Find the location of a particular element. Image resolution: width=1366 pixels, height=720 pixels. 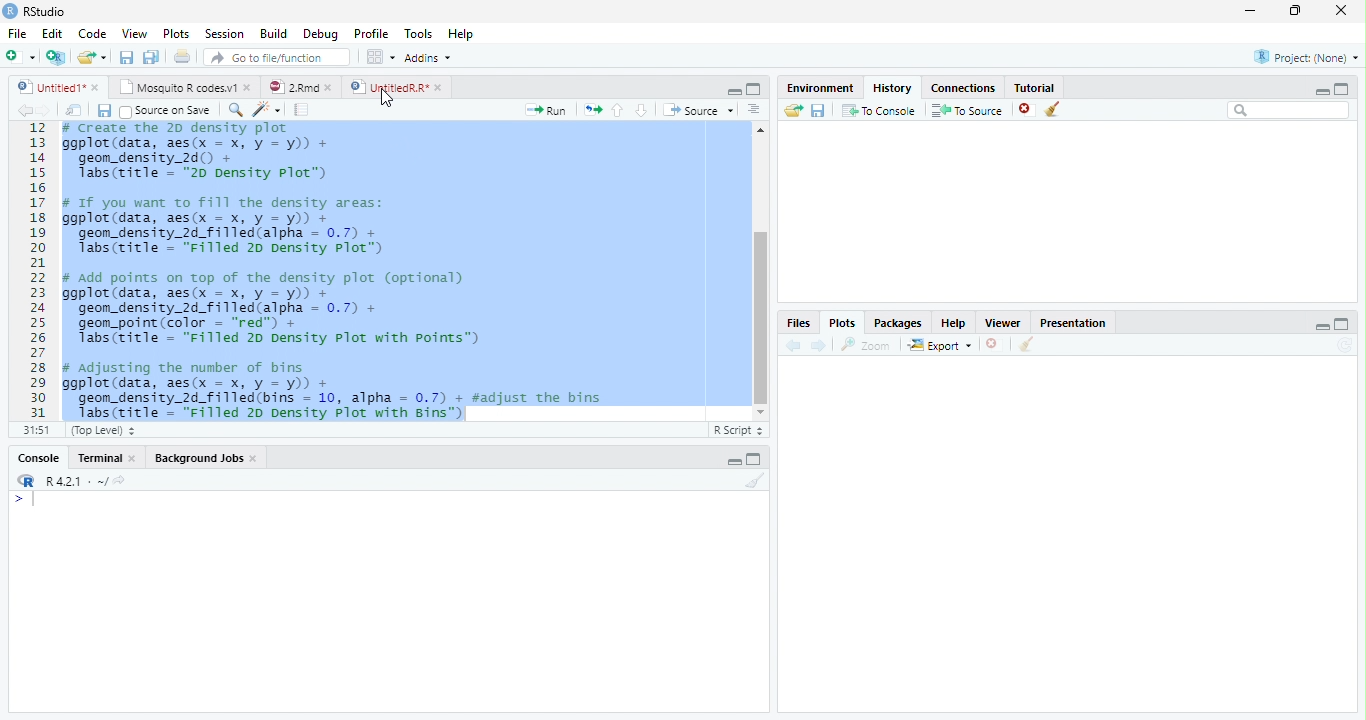

save is located at coordinates (104, 111).